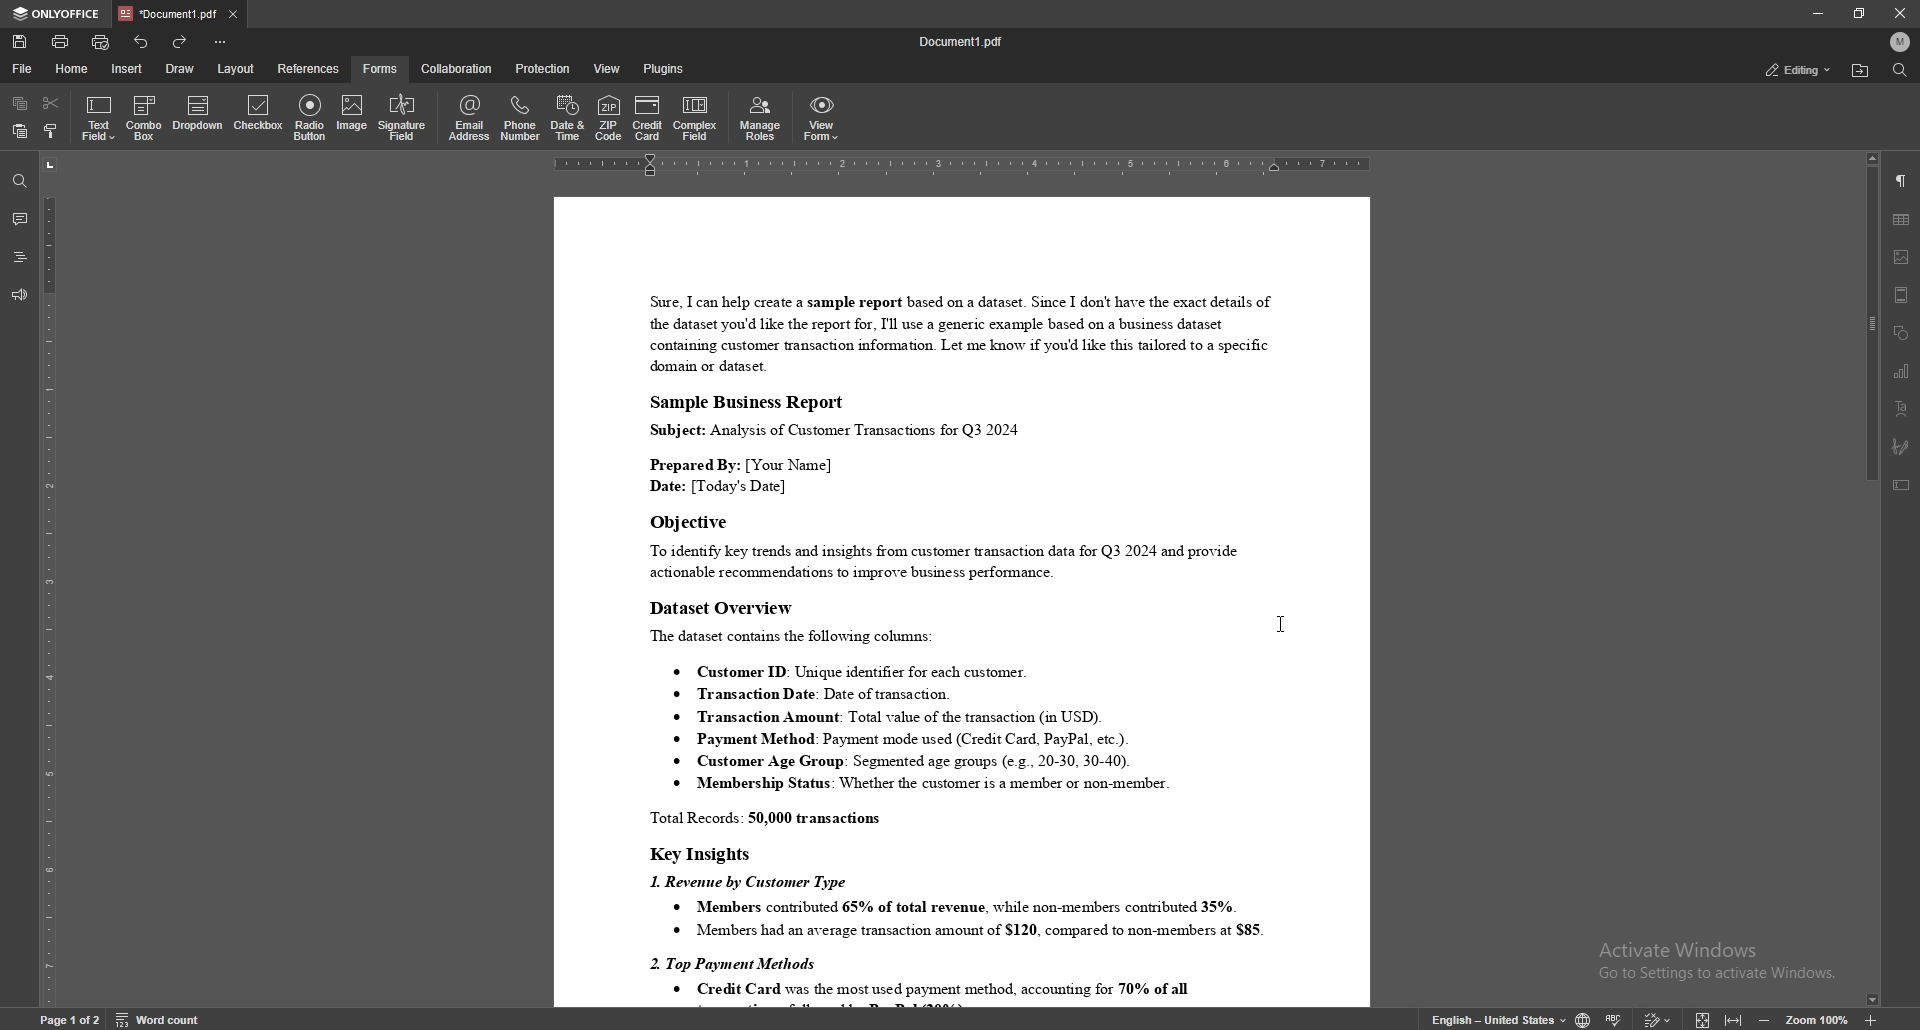  Describe the element at coordinates (20, 42) in the screenshot. I see `save` at that location.